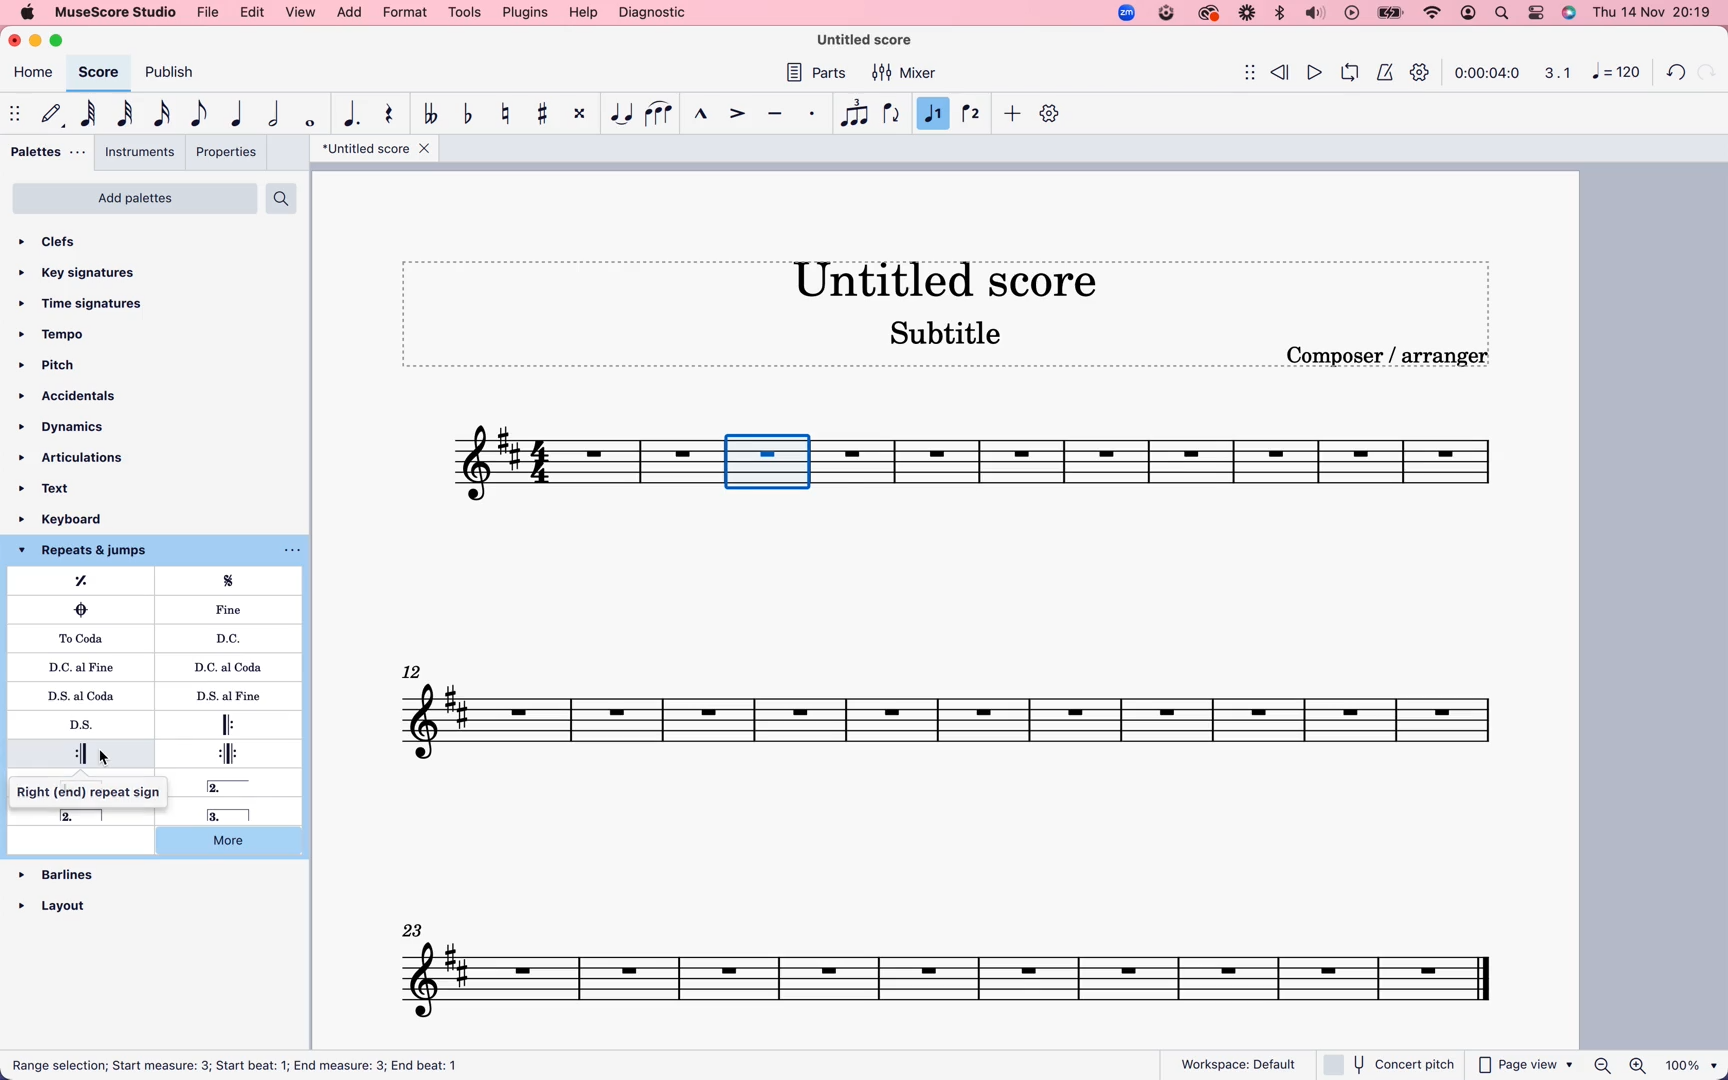 This screenshot has width=1728, height=1080. I want to click on play, so click(1315, 70).